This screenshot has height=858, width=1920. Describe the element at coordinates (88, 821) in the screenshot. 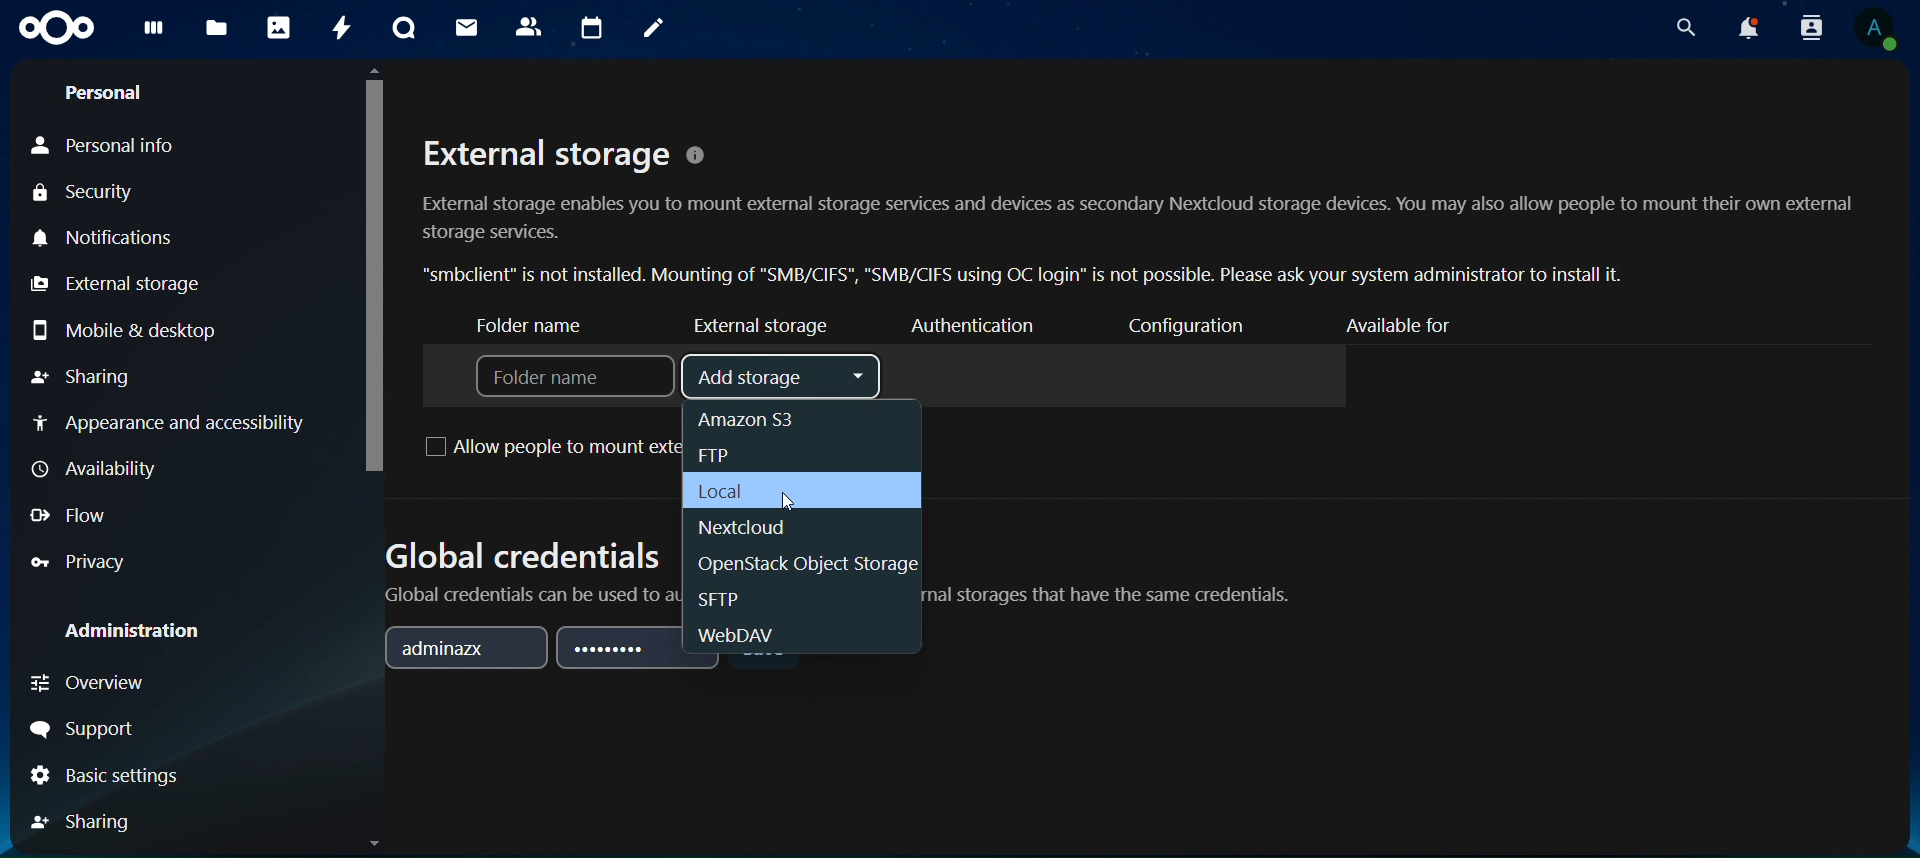

I see `sharing` at that location.